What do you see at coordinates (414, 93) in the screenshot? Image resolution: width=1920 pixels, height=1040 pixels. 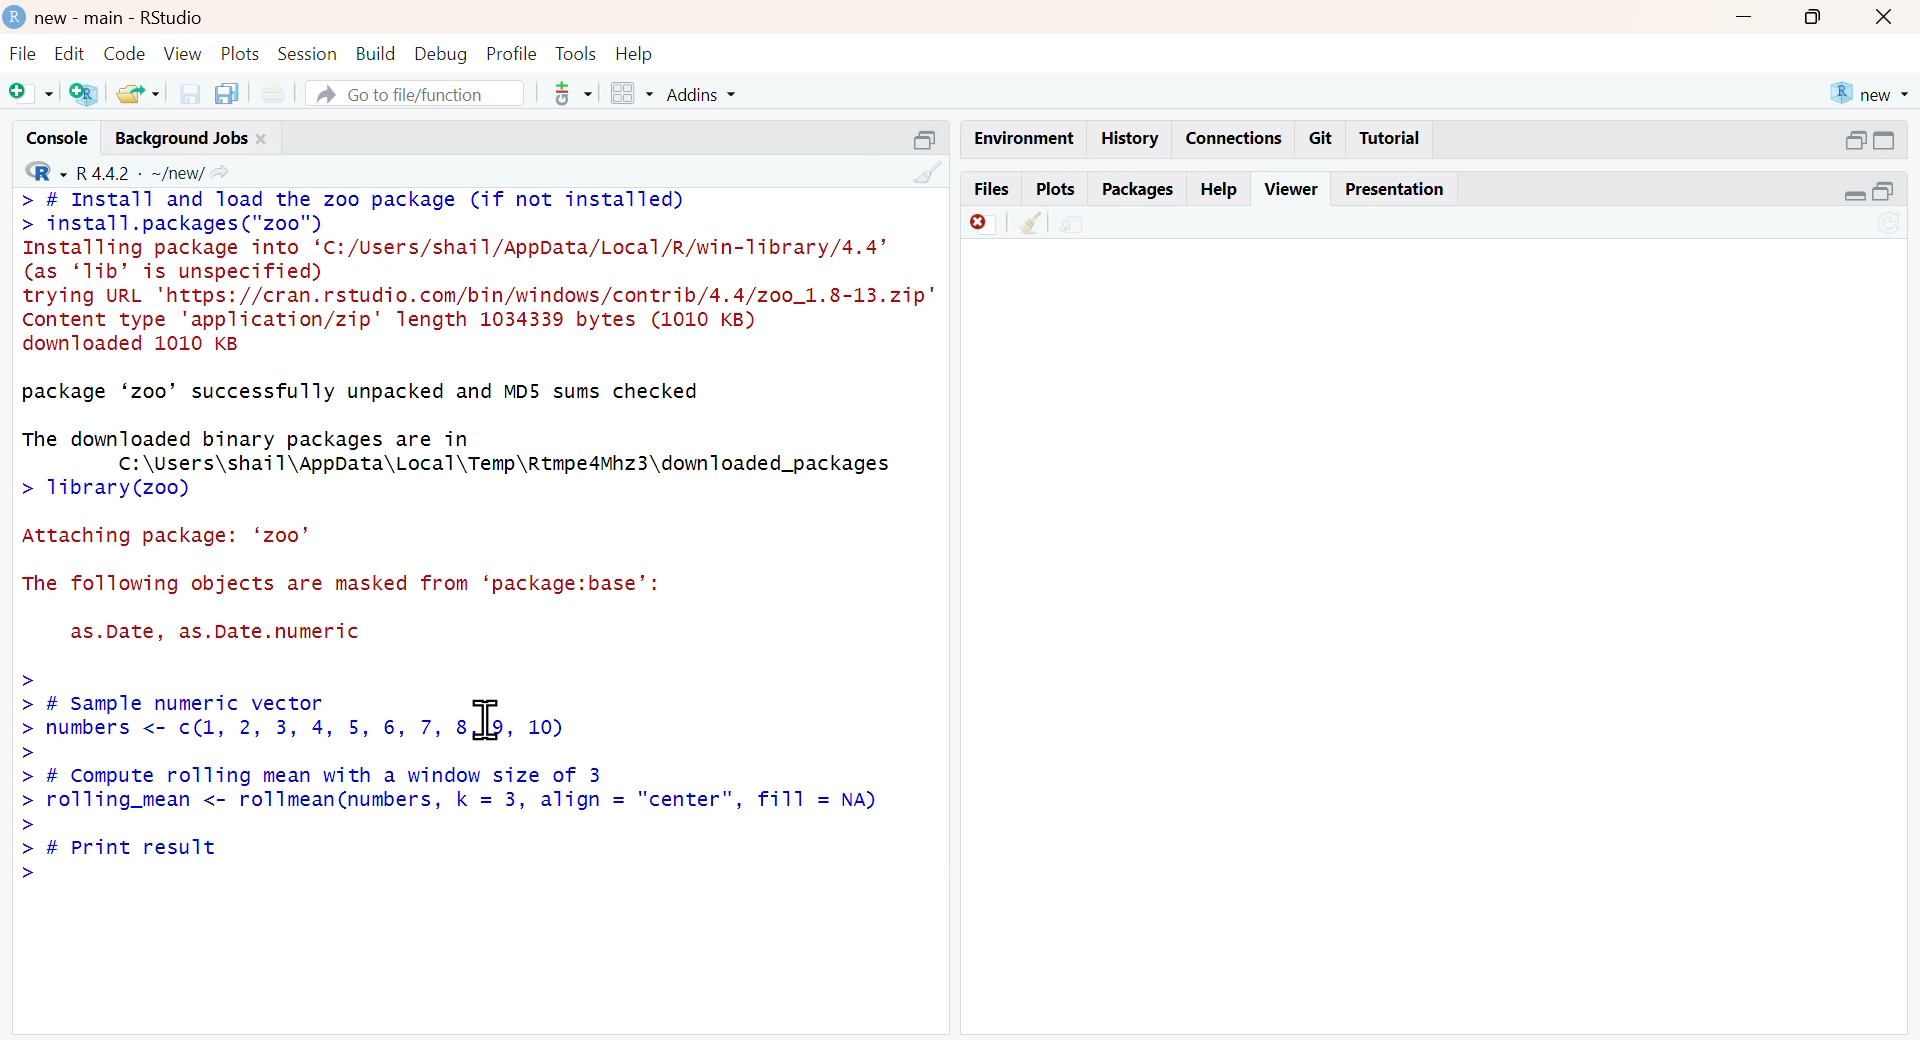 I see `go to file/function` at bounding box center [414, 93].